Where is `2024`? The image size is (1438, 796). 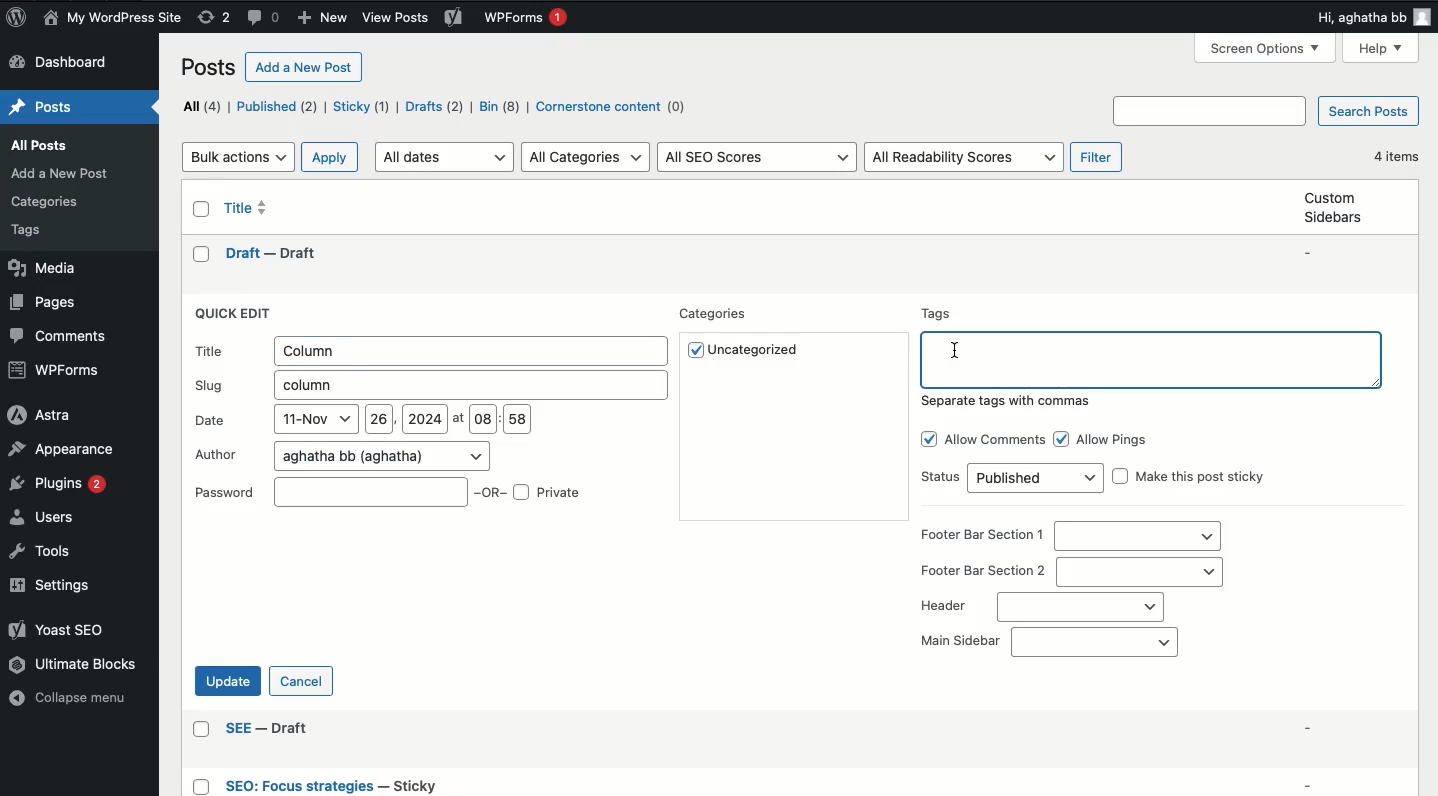
2024 is located at coordinates (425, 418).